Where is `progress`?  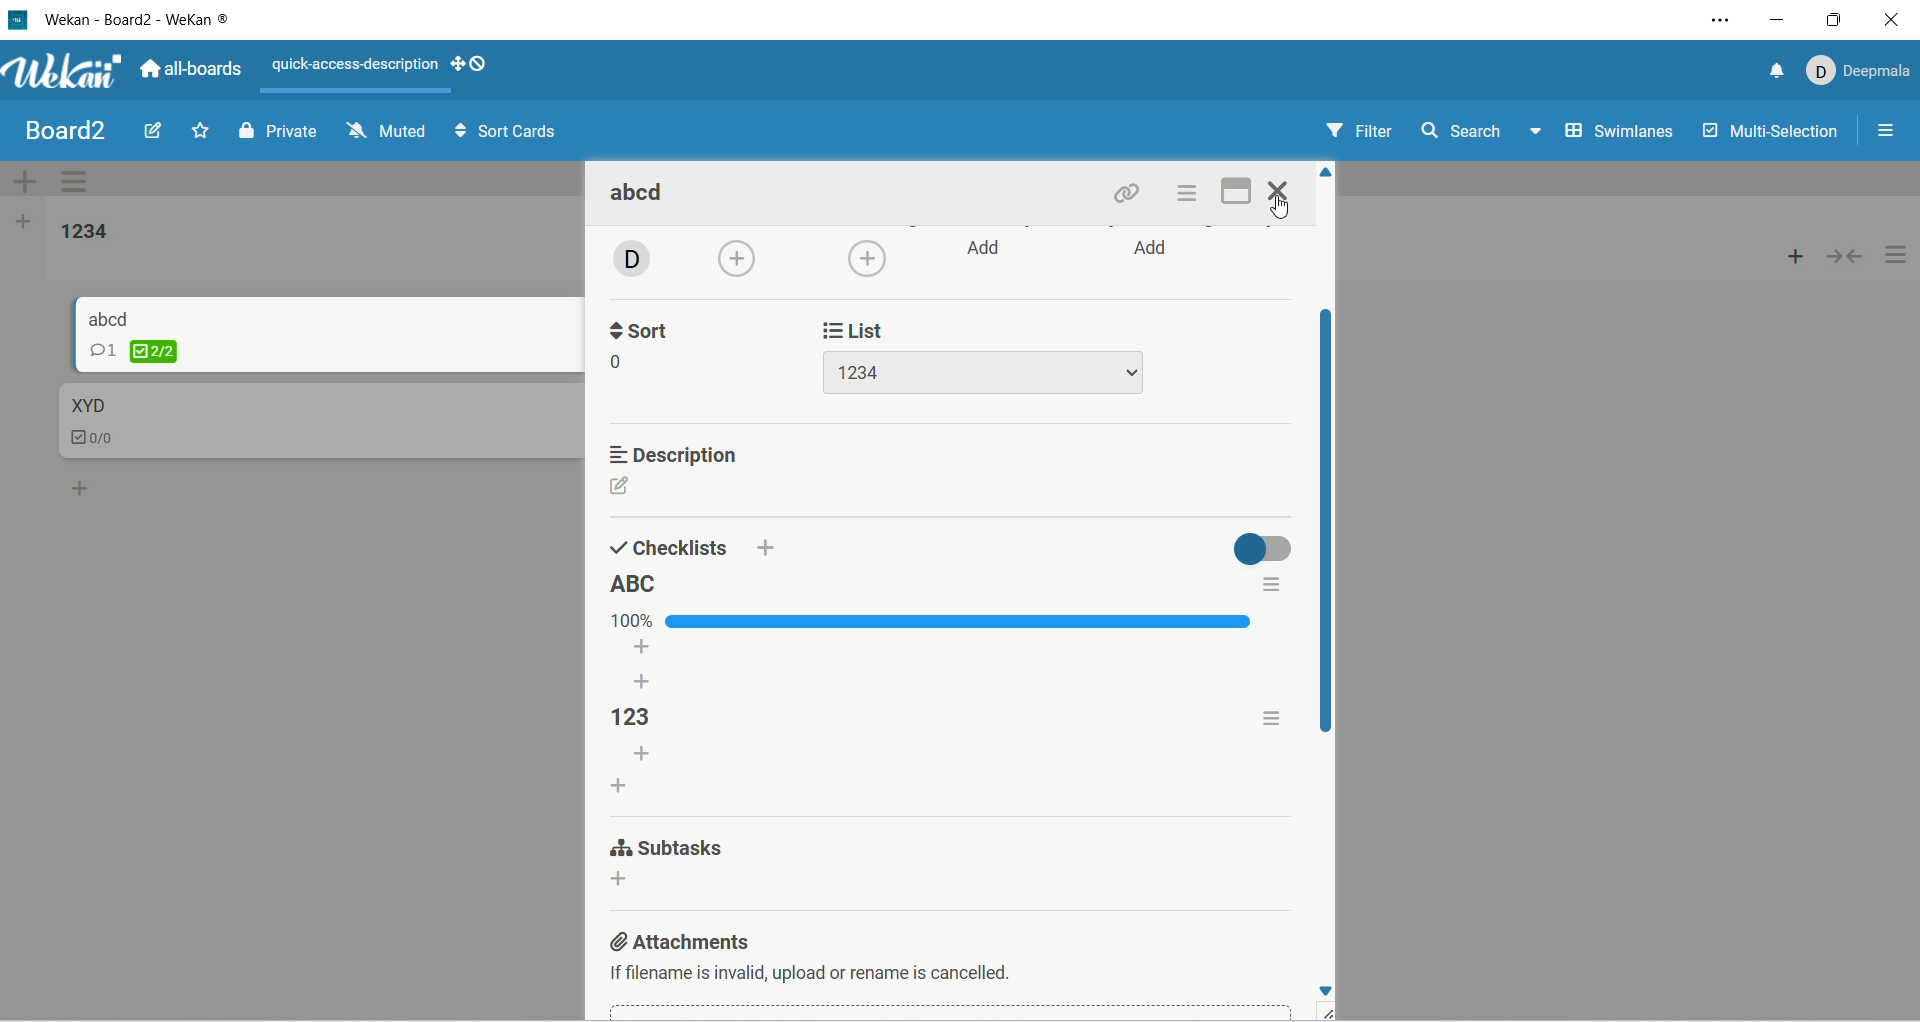
progress is located at coordinates (934, 621).